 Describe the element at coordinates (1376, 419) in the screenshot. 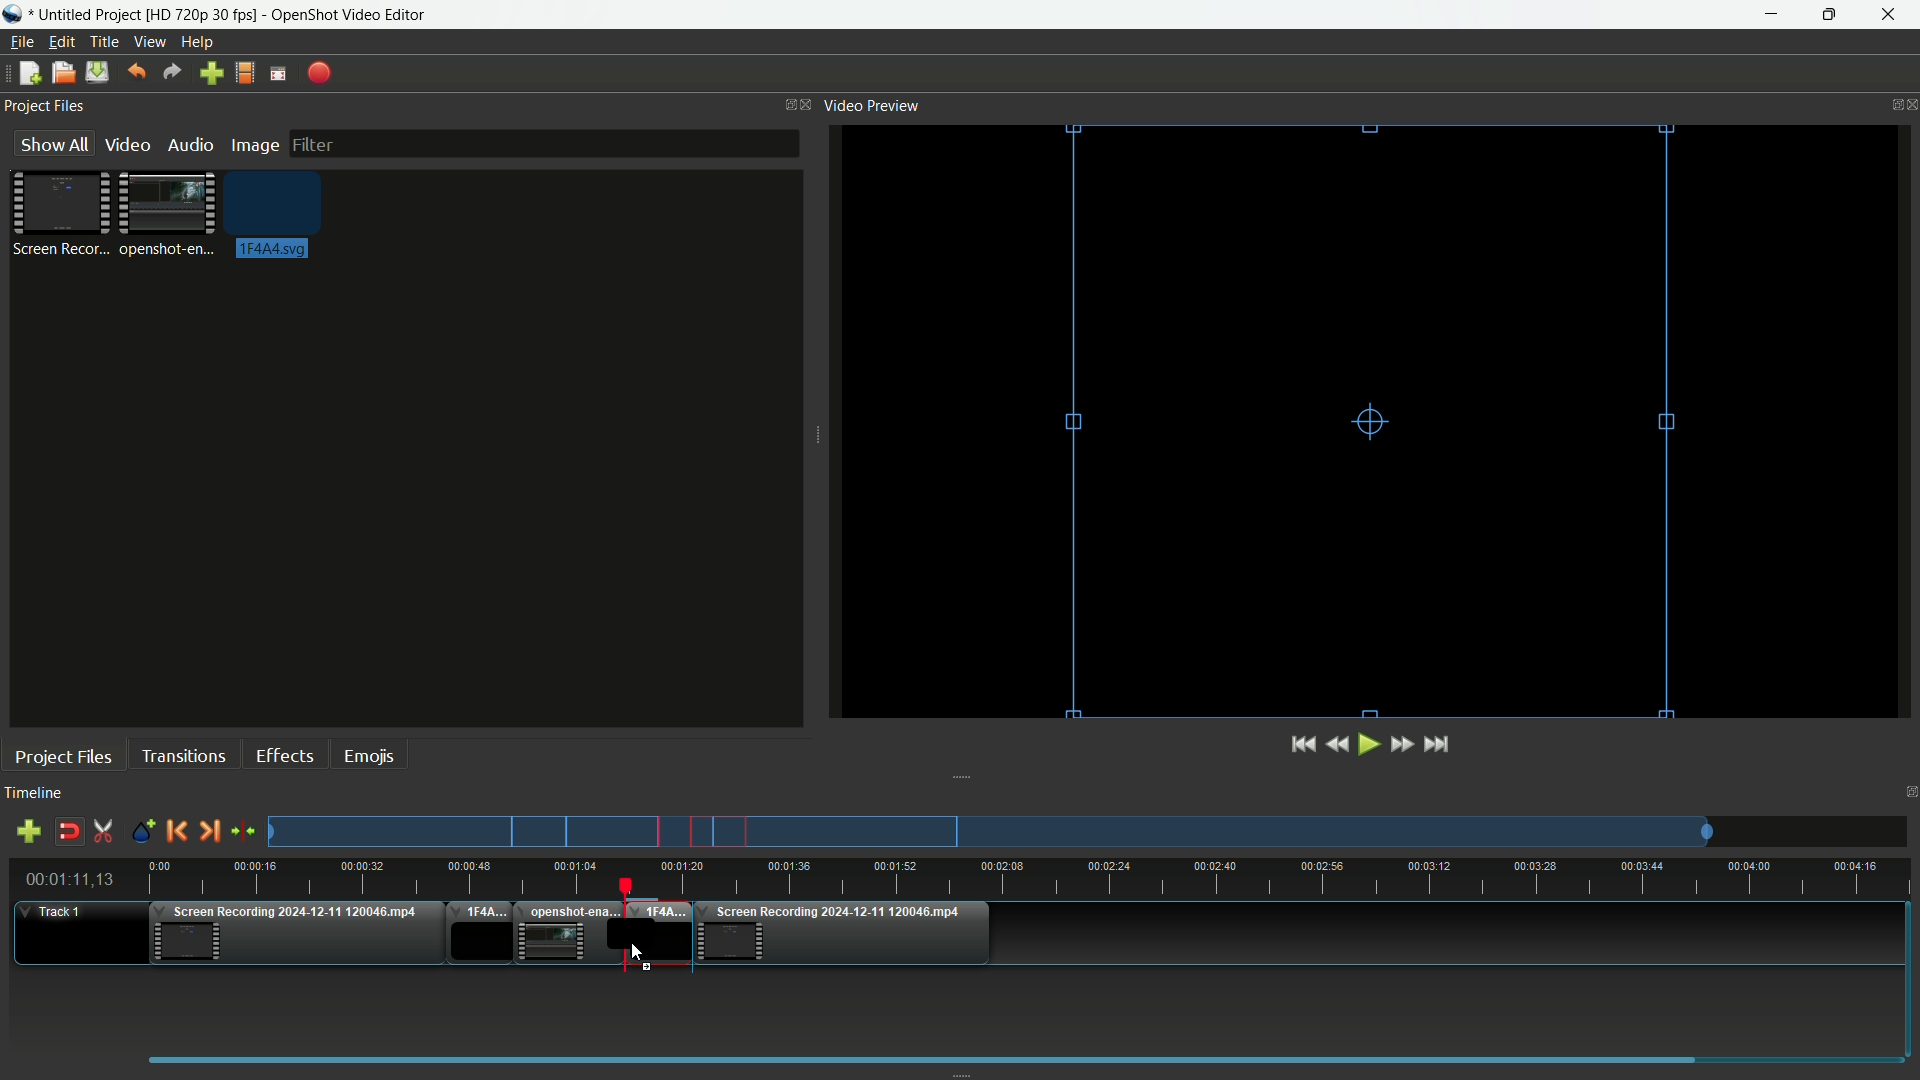

I see `video preview` at that location.